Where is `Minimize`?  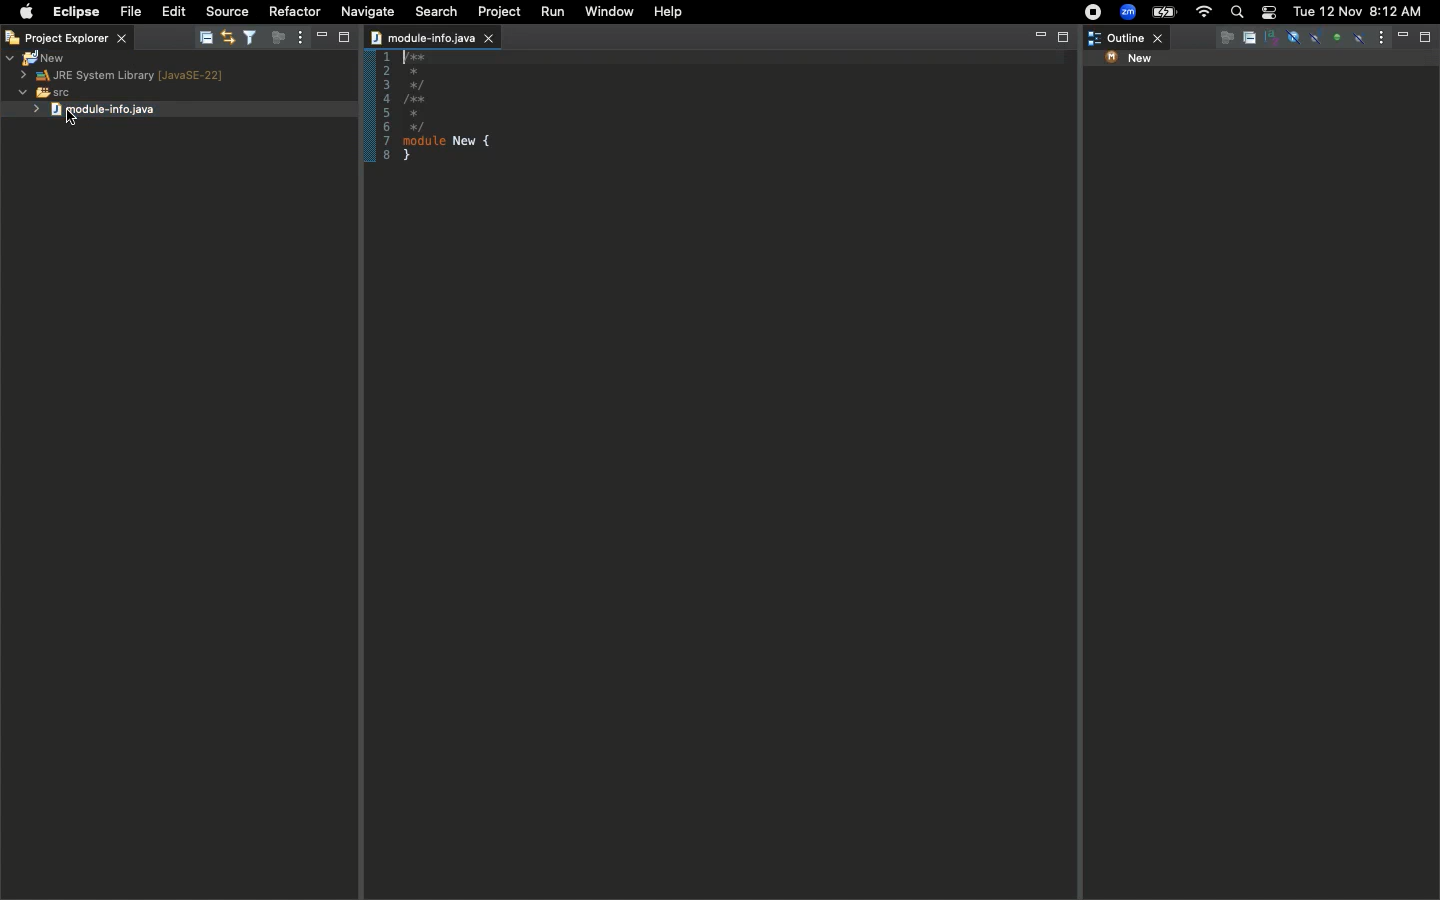
Minimize is located at coordinates (1404, 36).